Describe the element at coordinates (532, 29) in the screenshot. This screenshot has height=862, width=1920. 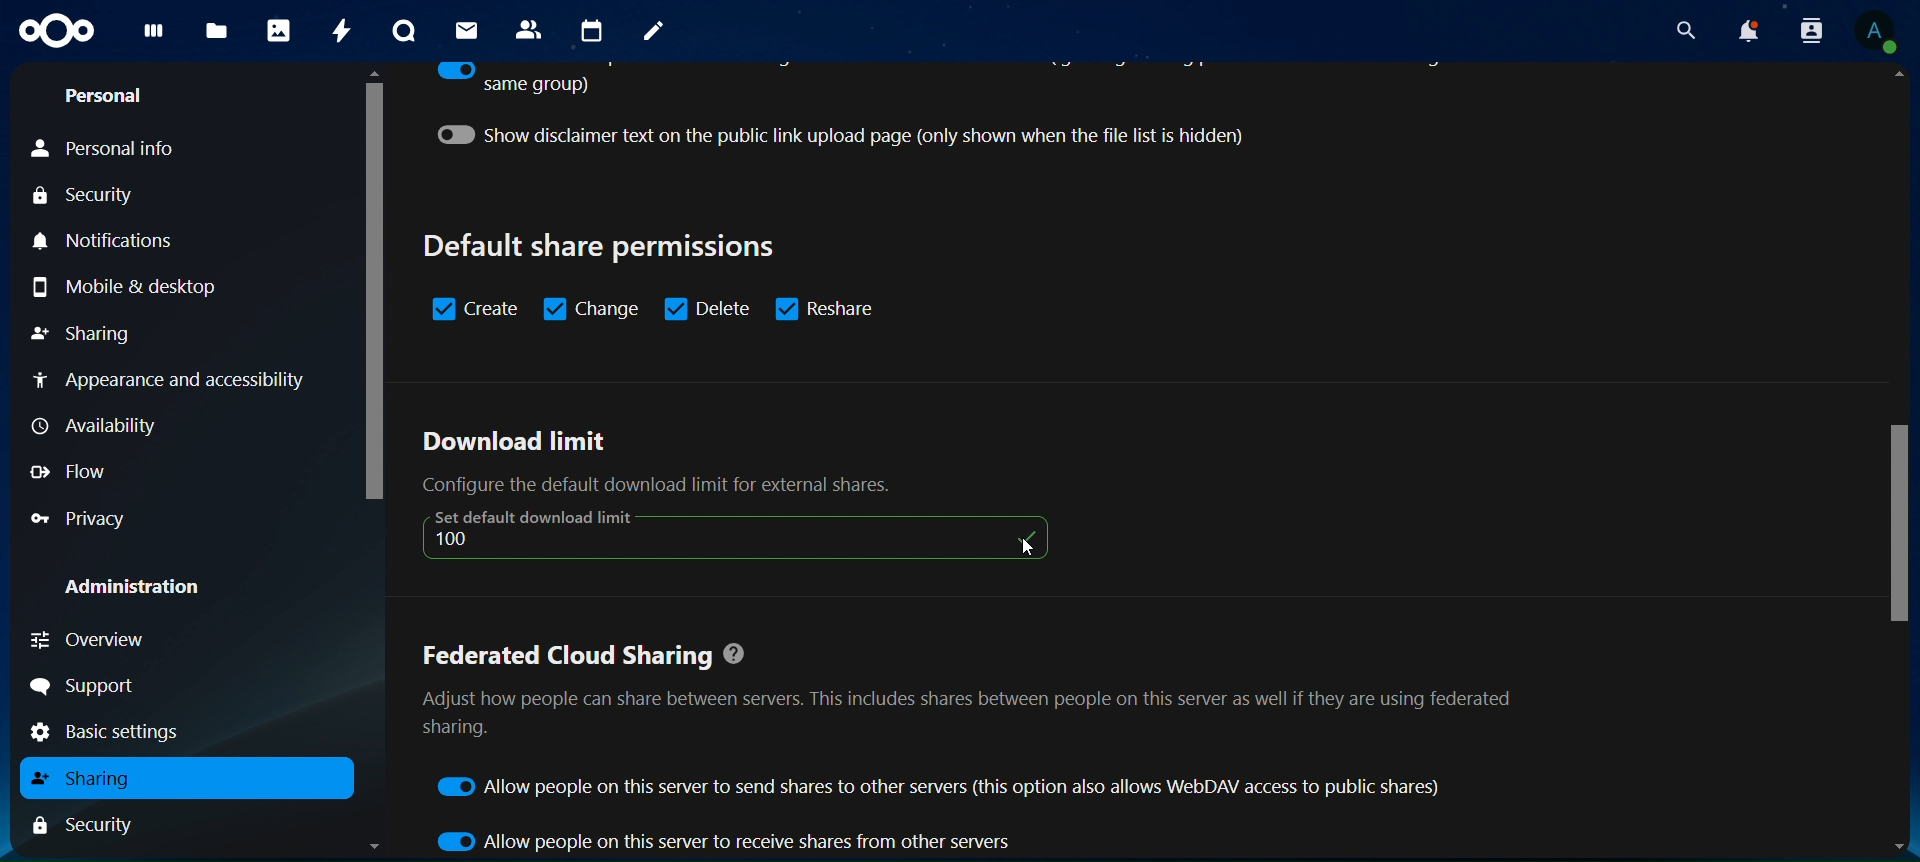
I see `contacts` at that location.